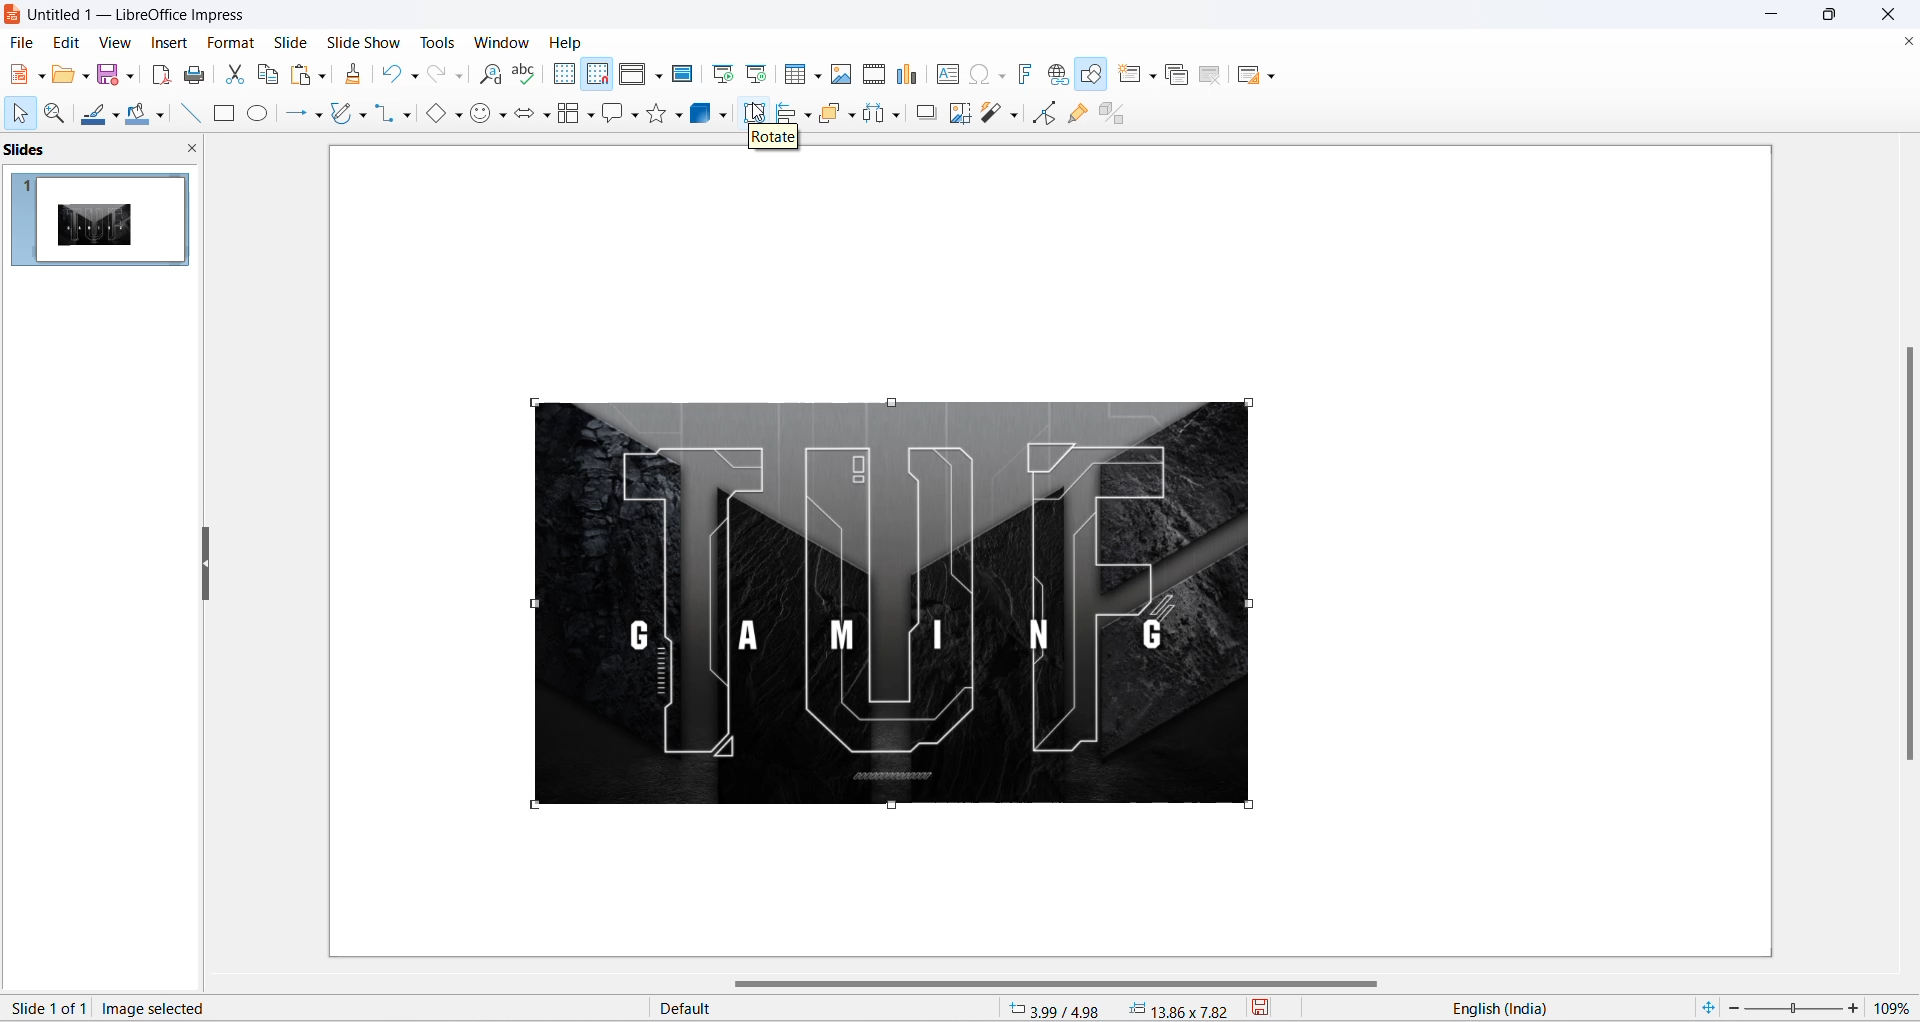 This screenshot has height=1022, width=1920. I want to click on close document, so click(1906, 42).